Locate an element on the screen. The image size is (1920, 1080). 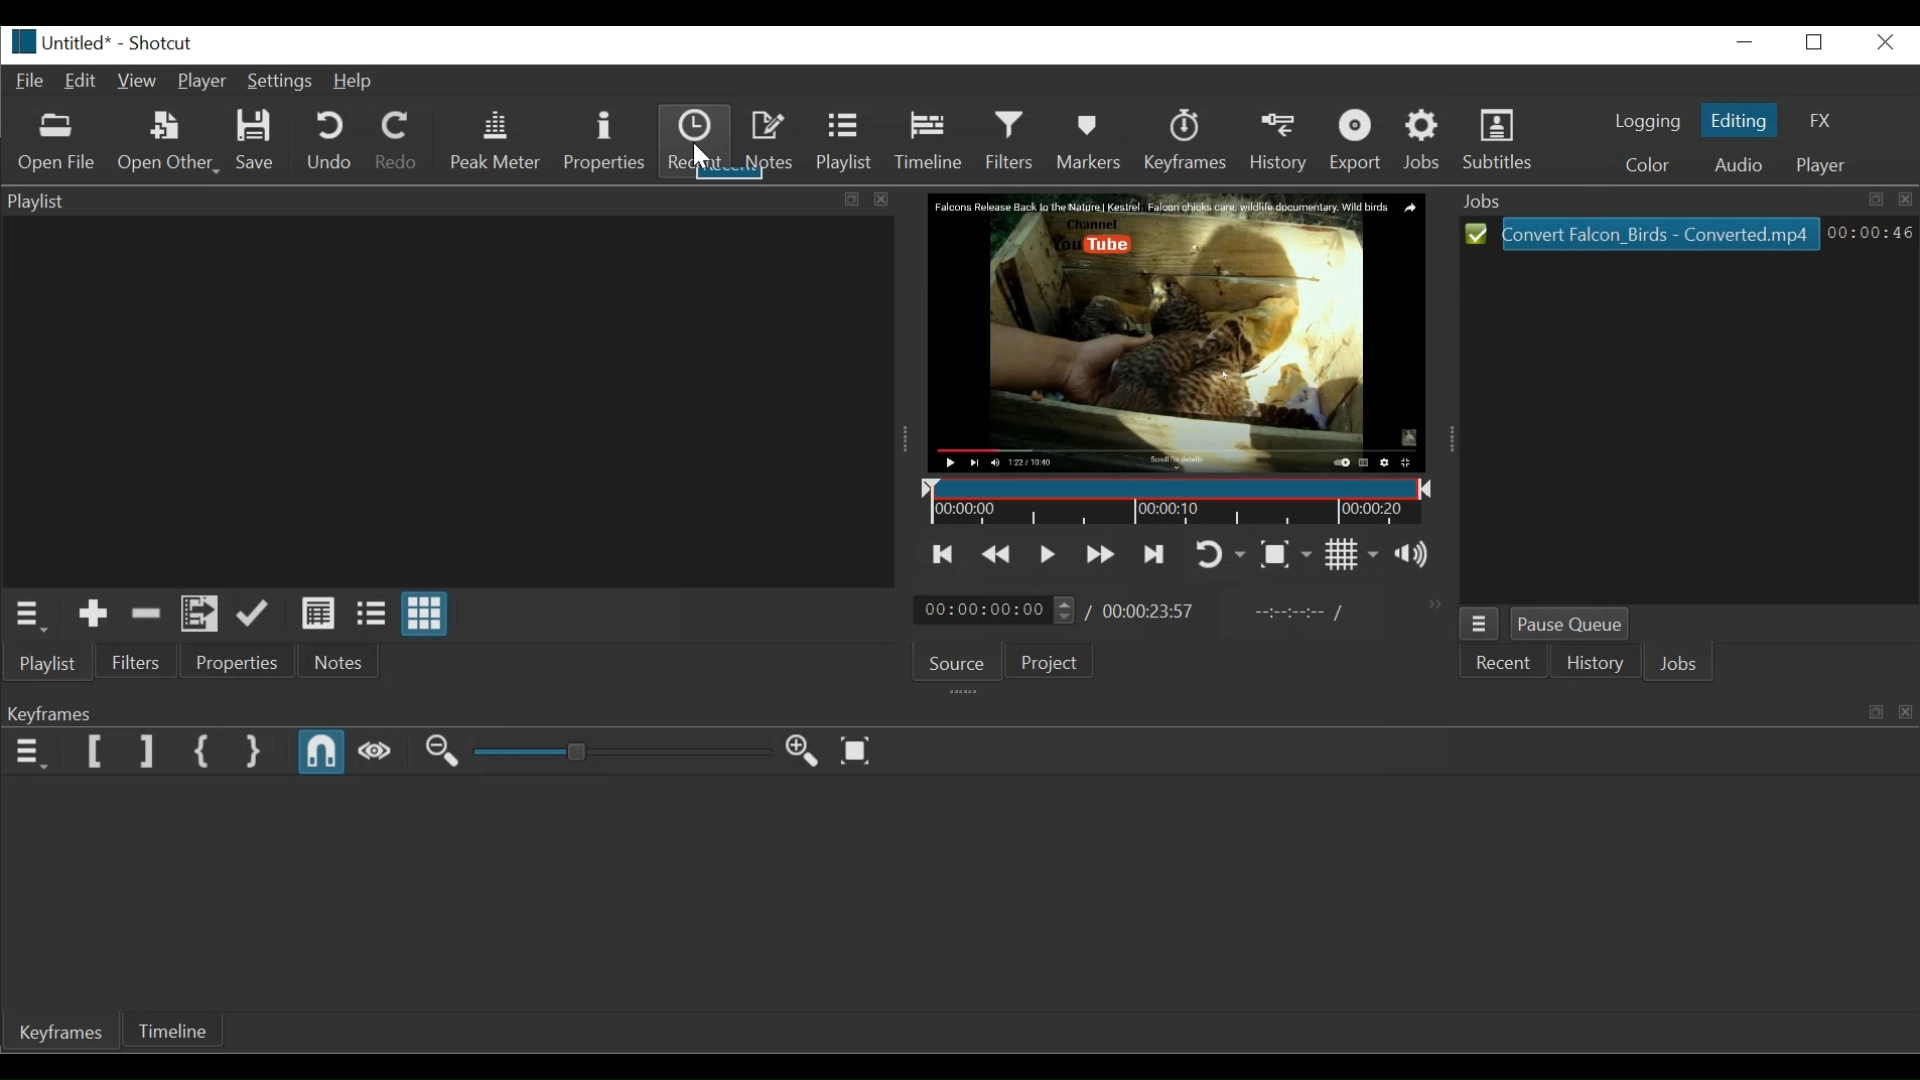
Zoom timeline out is located at coordinates (443, 751).